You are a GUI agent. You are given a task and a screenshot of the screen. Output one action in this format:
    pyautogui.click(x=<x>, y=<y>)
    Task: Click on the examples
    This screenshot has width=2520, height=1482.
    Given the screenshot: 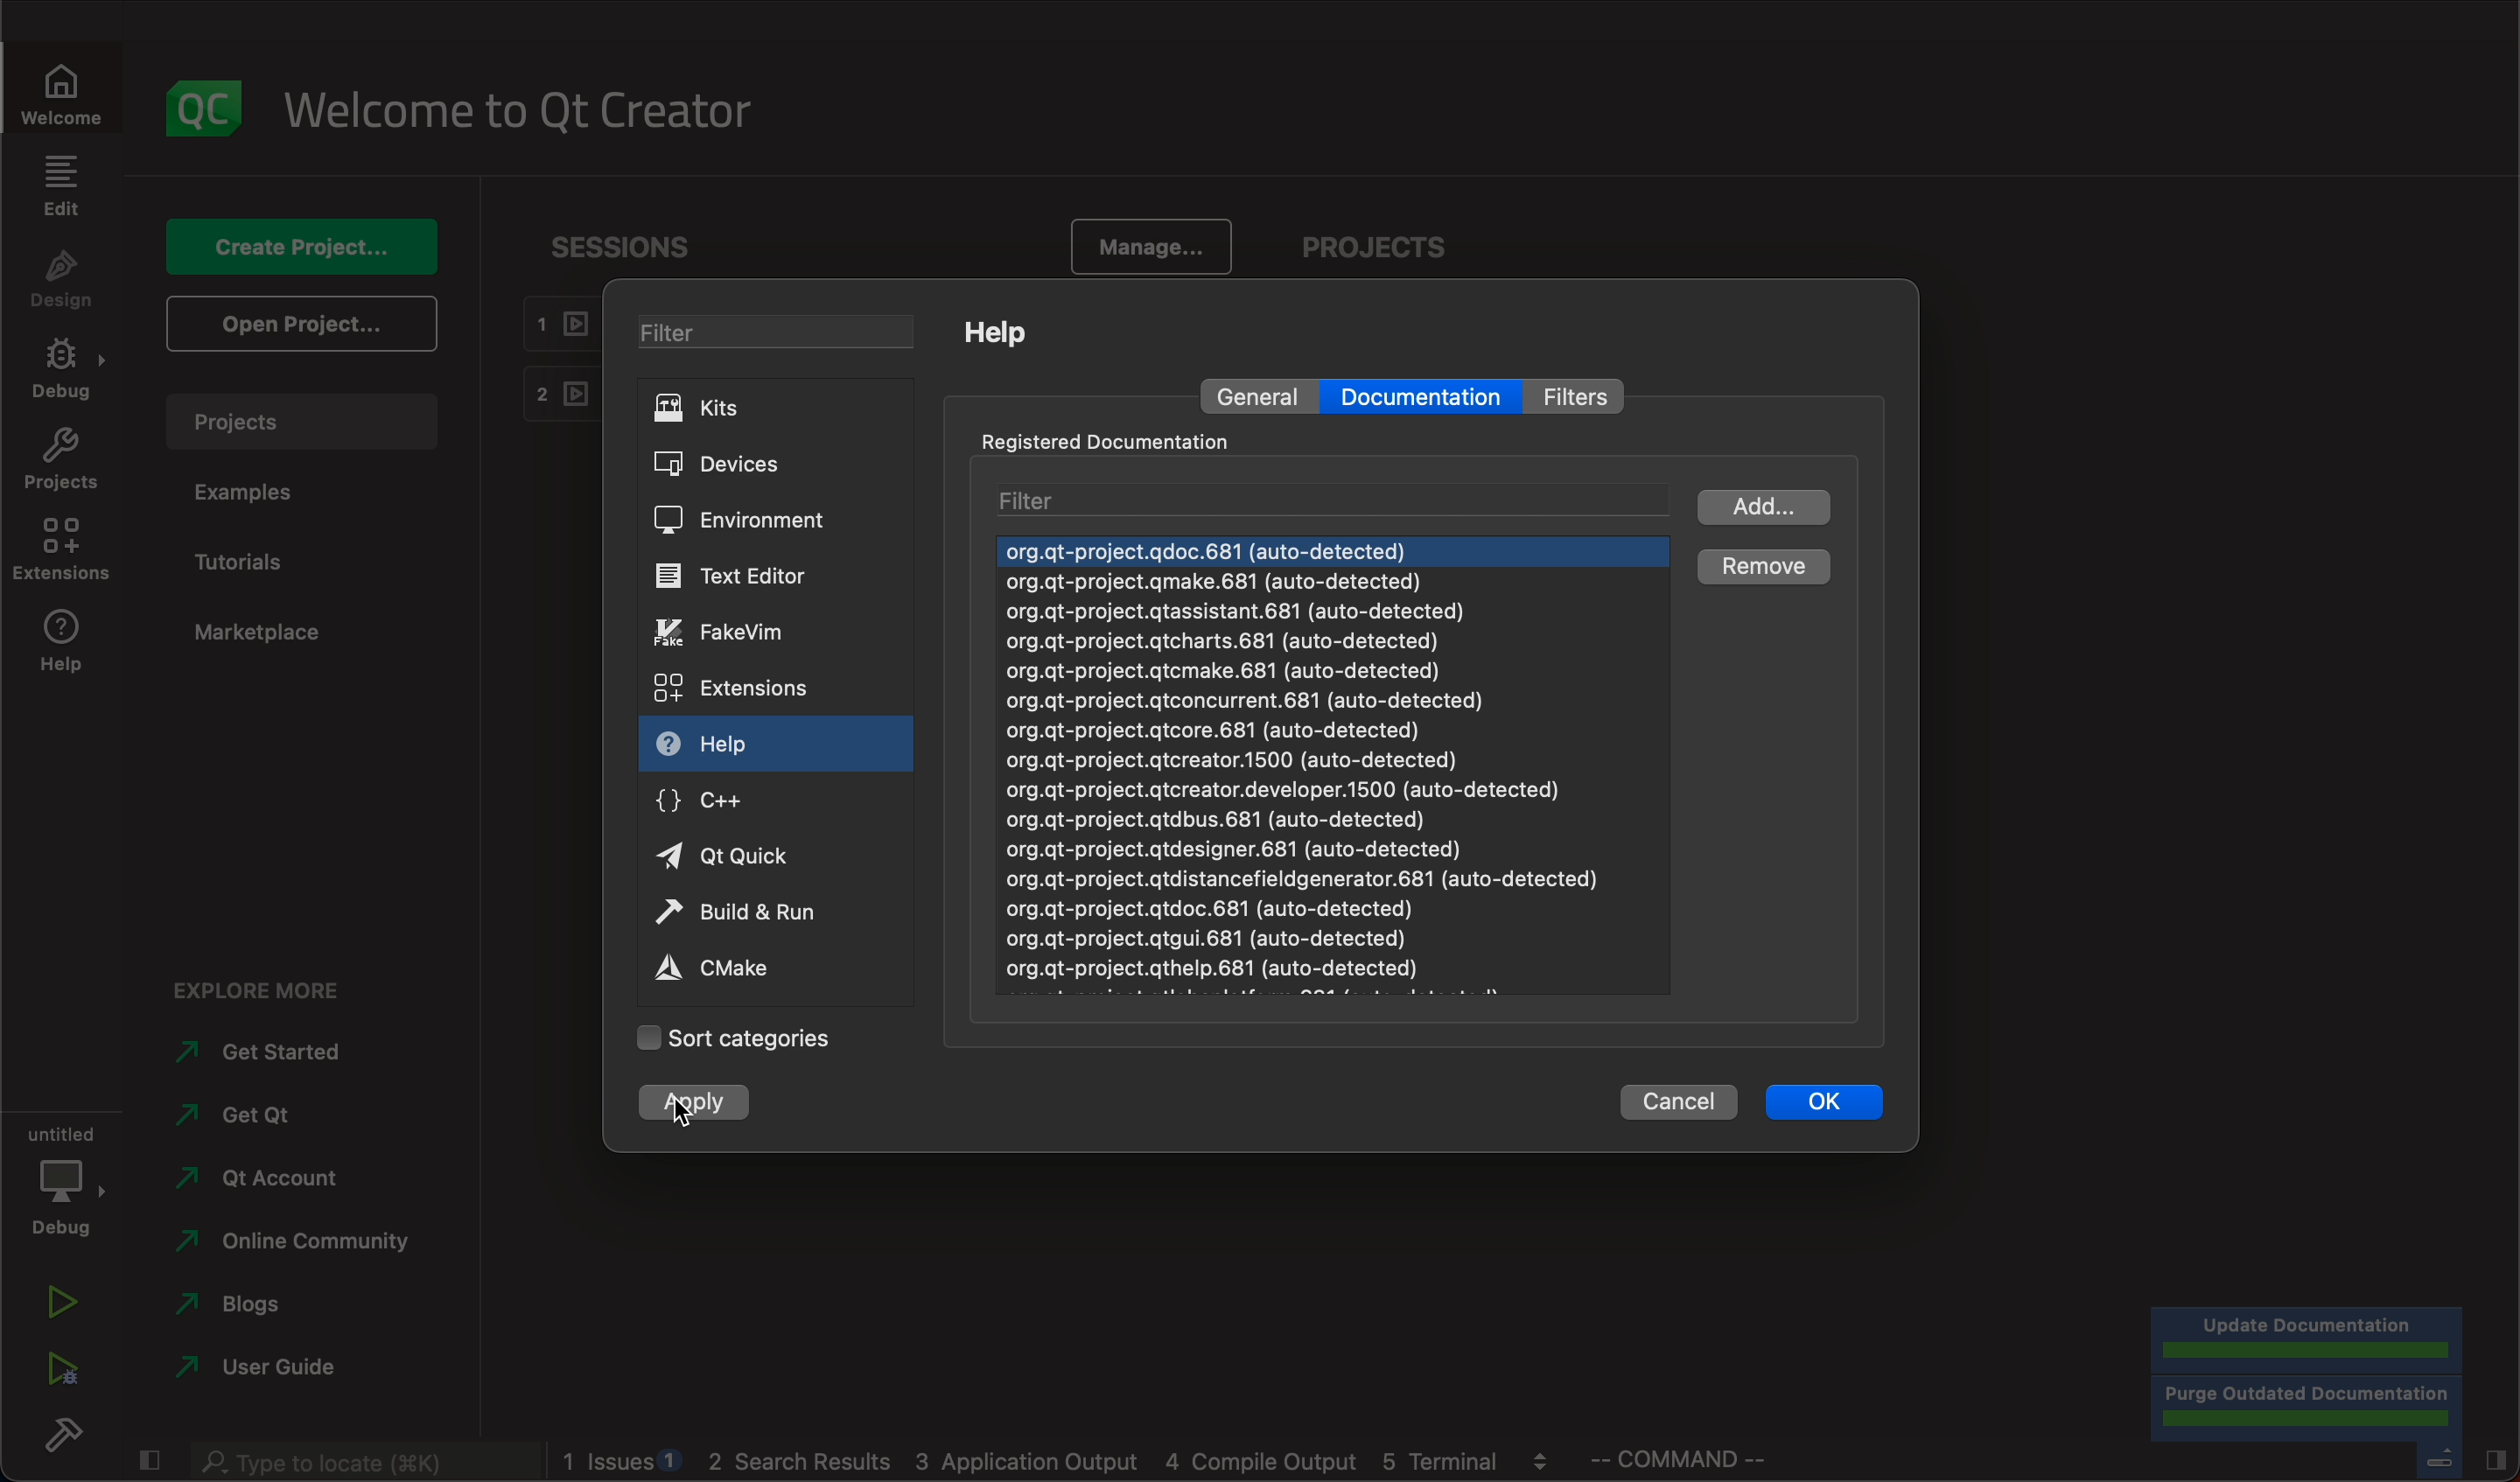 What is the action you would take?
    pyautogui.click(x=276, y=502)
    